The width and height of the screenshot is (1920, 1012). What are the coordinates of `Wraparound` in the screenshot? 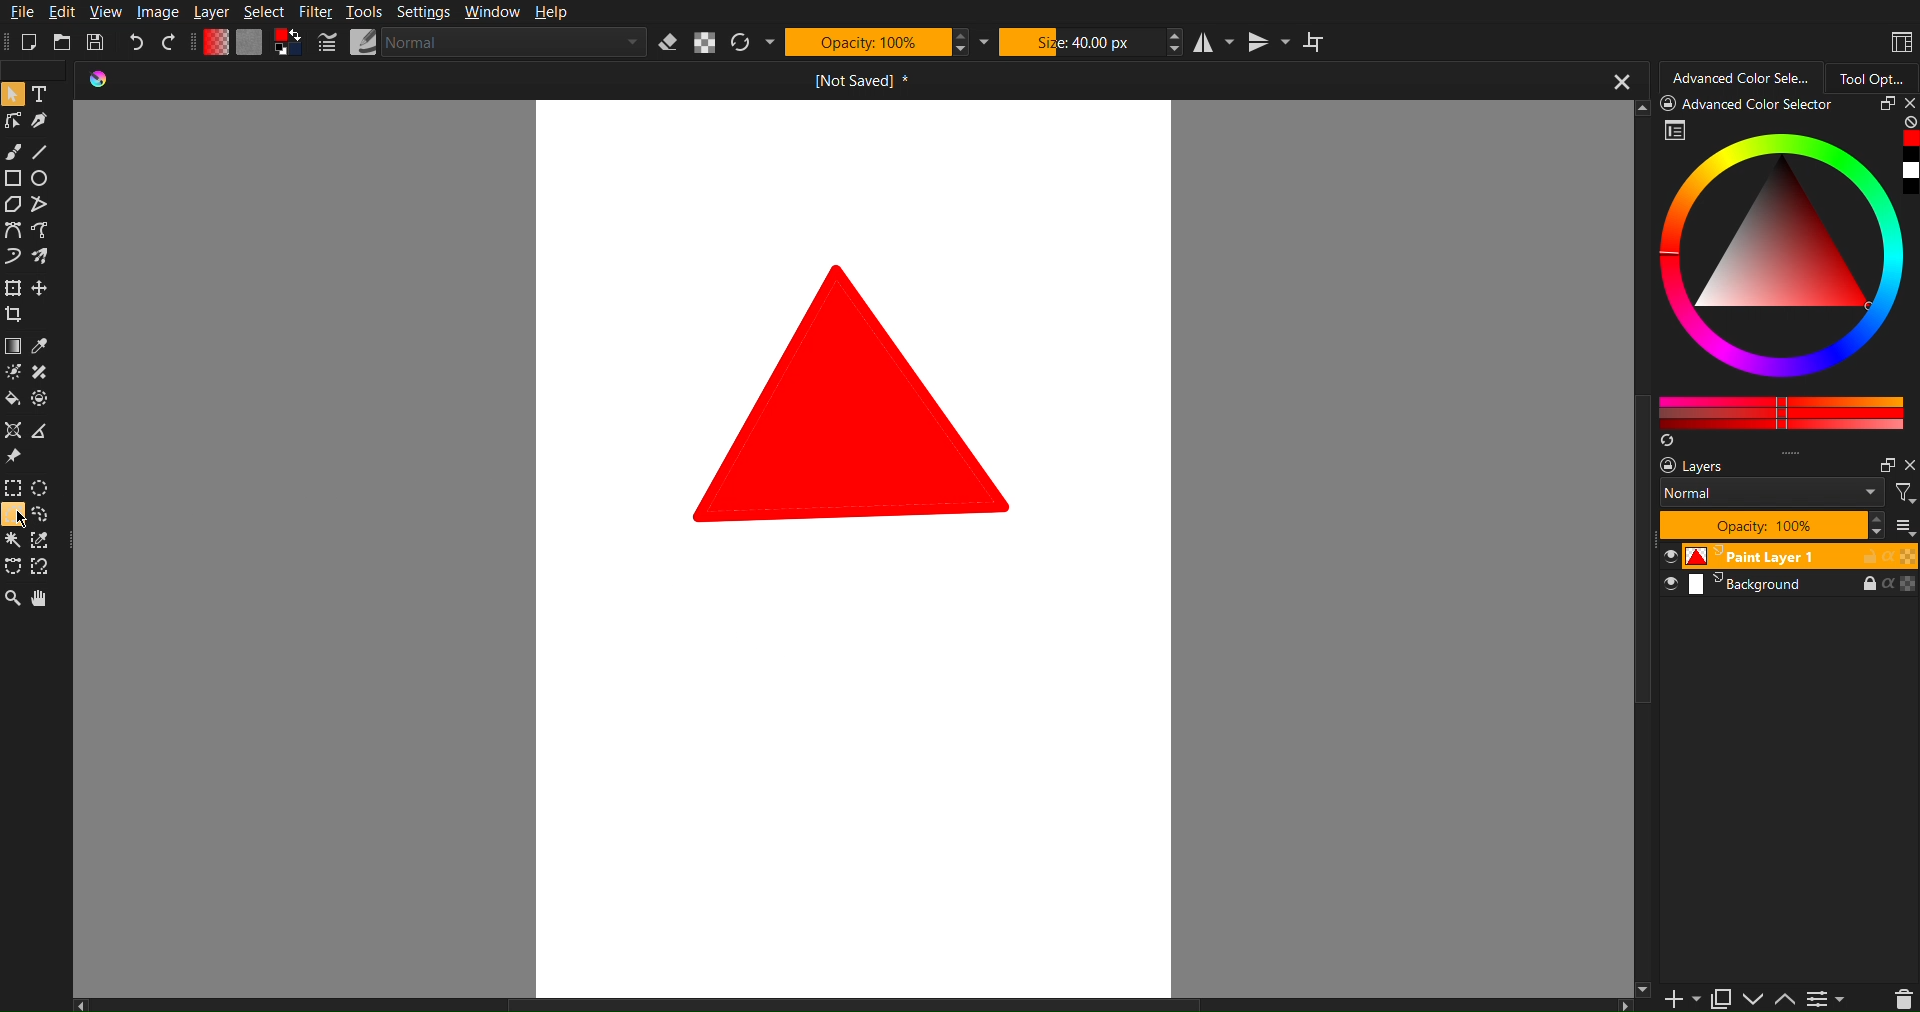 It's located at (1317, 42).